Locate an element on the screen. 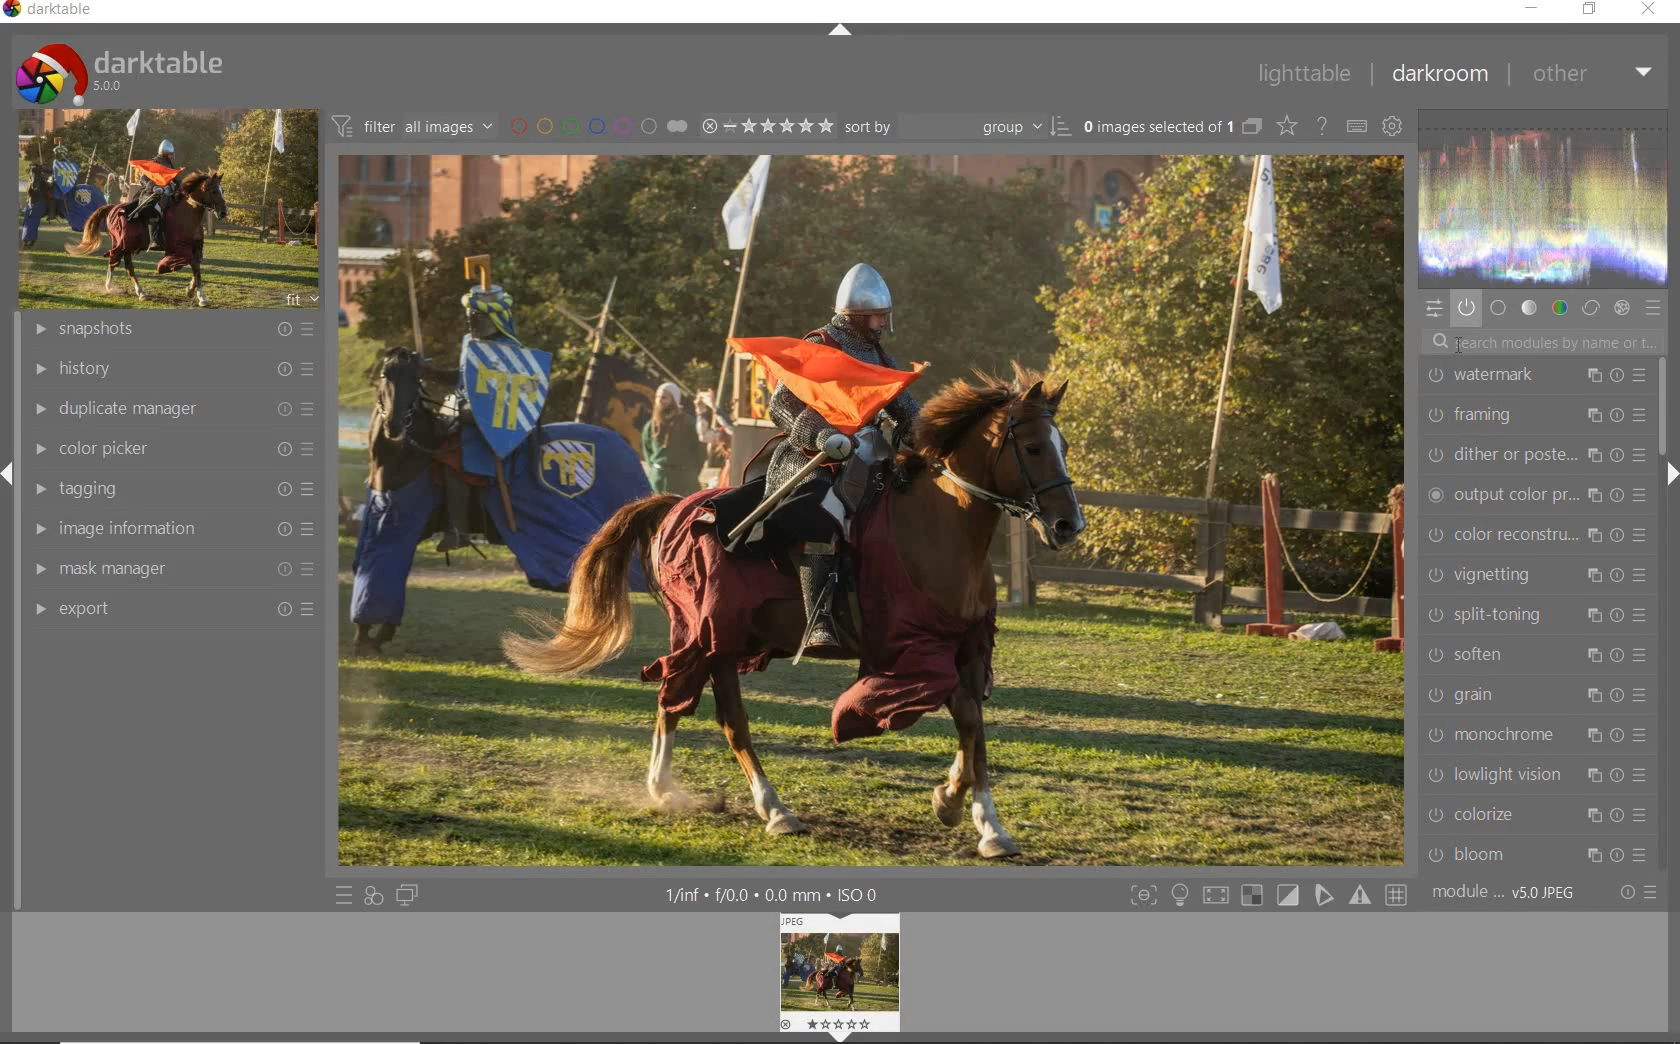 This screenshot has width=1680, height=1044. duplicate manager is located at coordinates (168, 410).